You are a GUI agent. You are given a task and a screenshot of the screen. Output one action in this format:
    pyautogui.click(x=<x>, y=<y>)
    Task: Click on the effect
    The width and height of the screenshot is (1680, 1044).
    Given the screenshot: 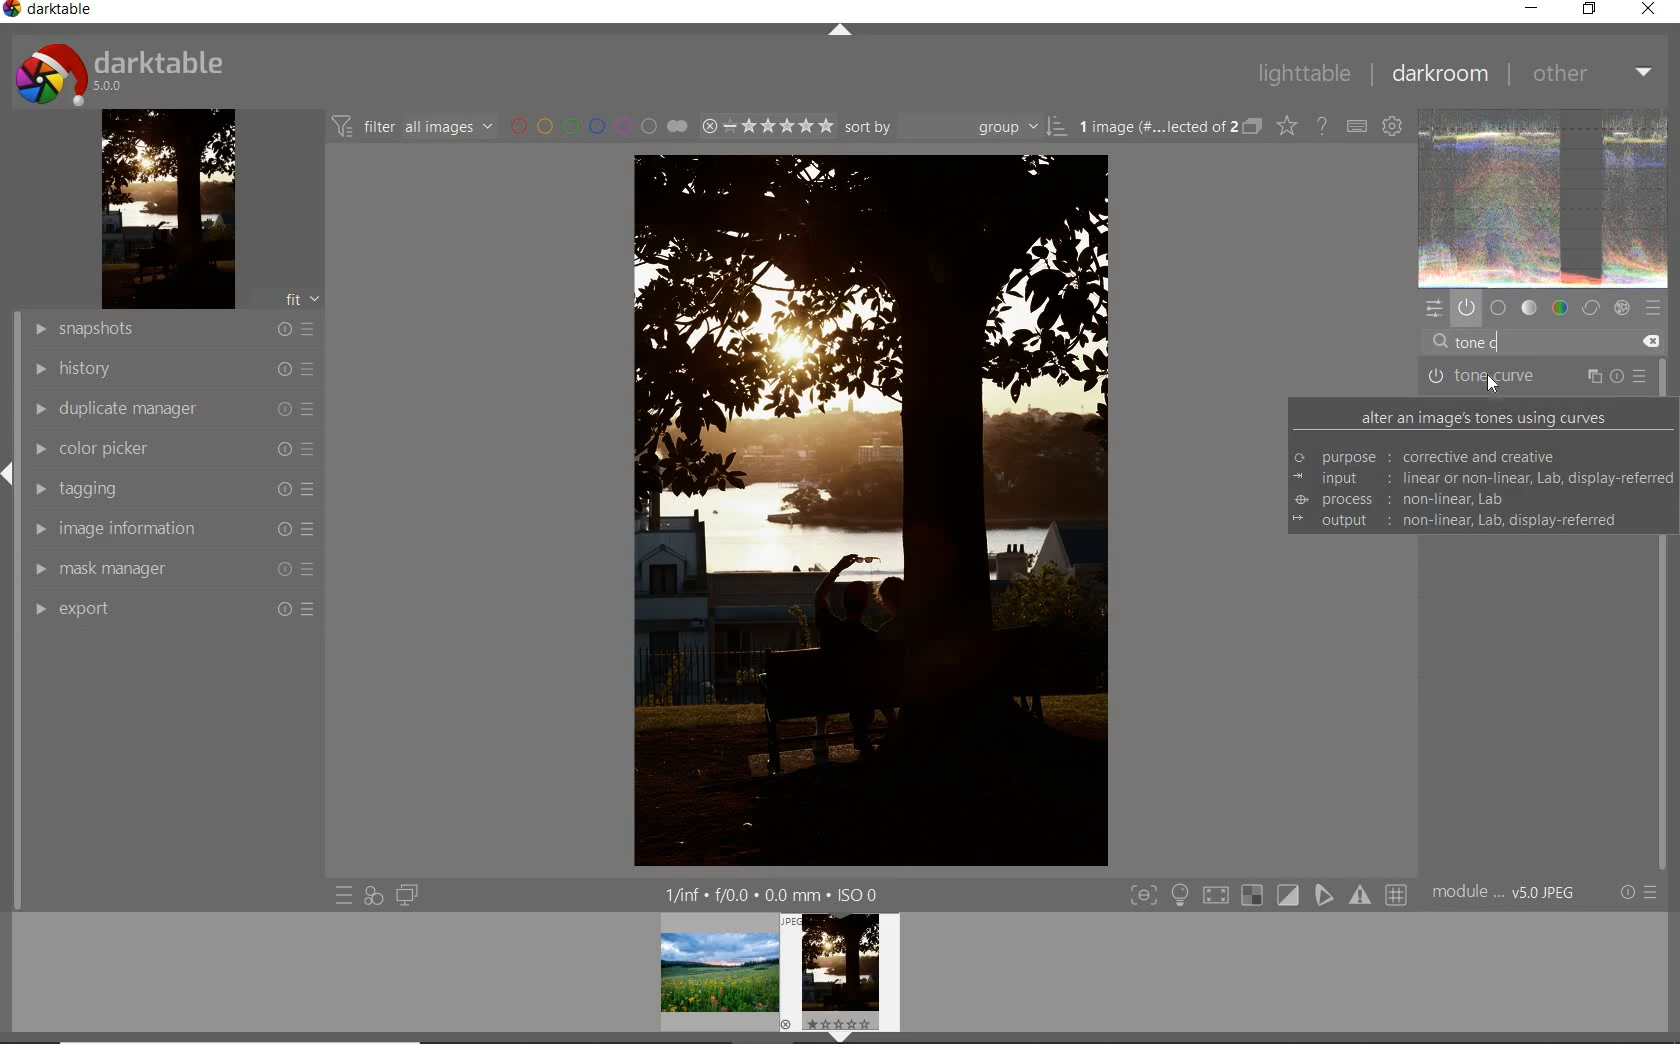 What is the action you would take?
    pyautogui.click(x=1621, y=308)
    